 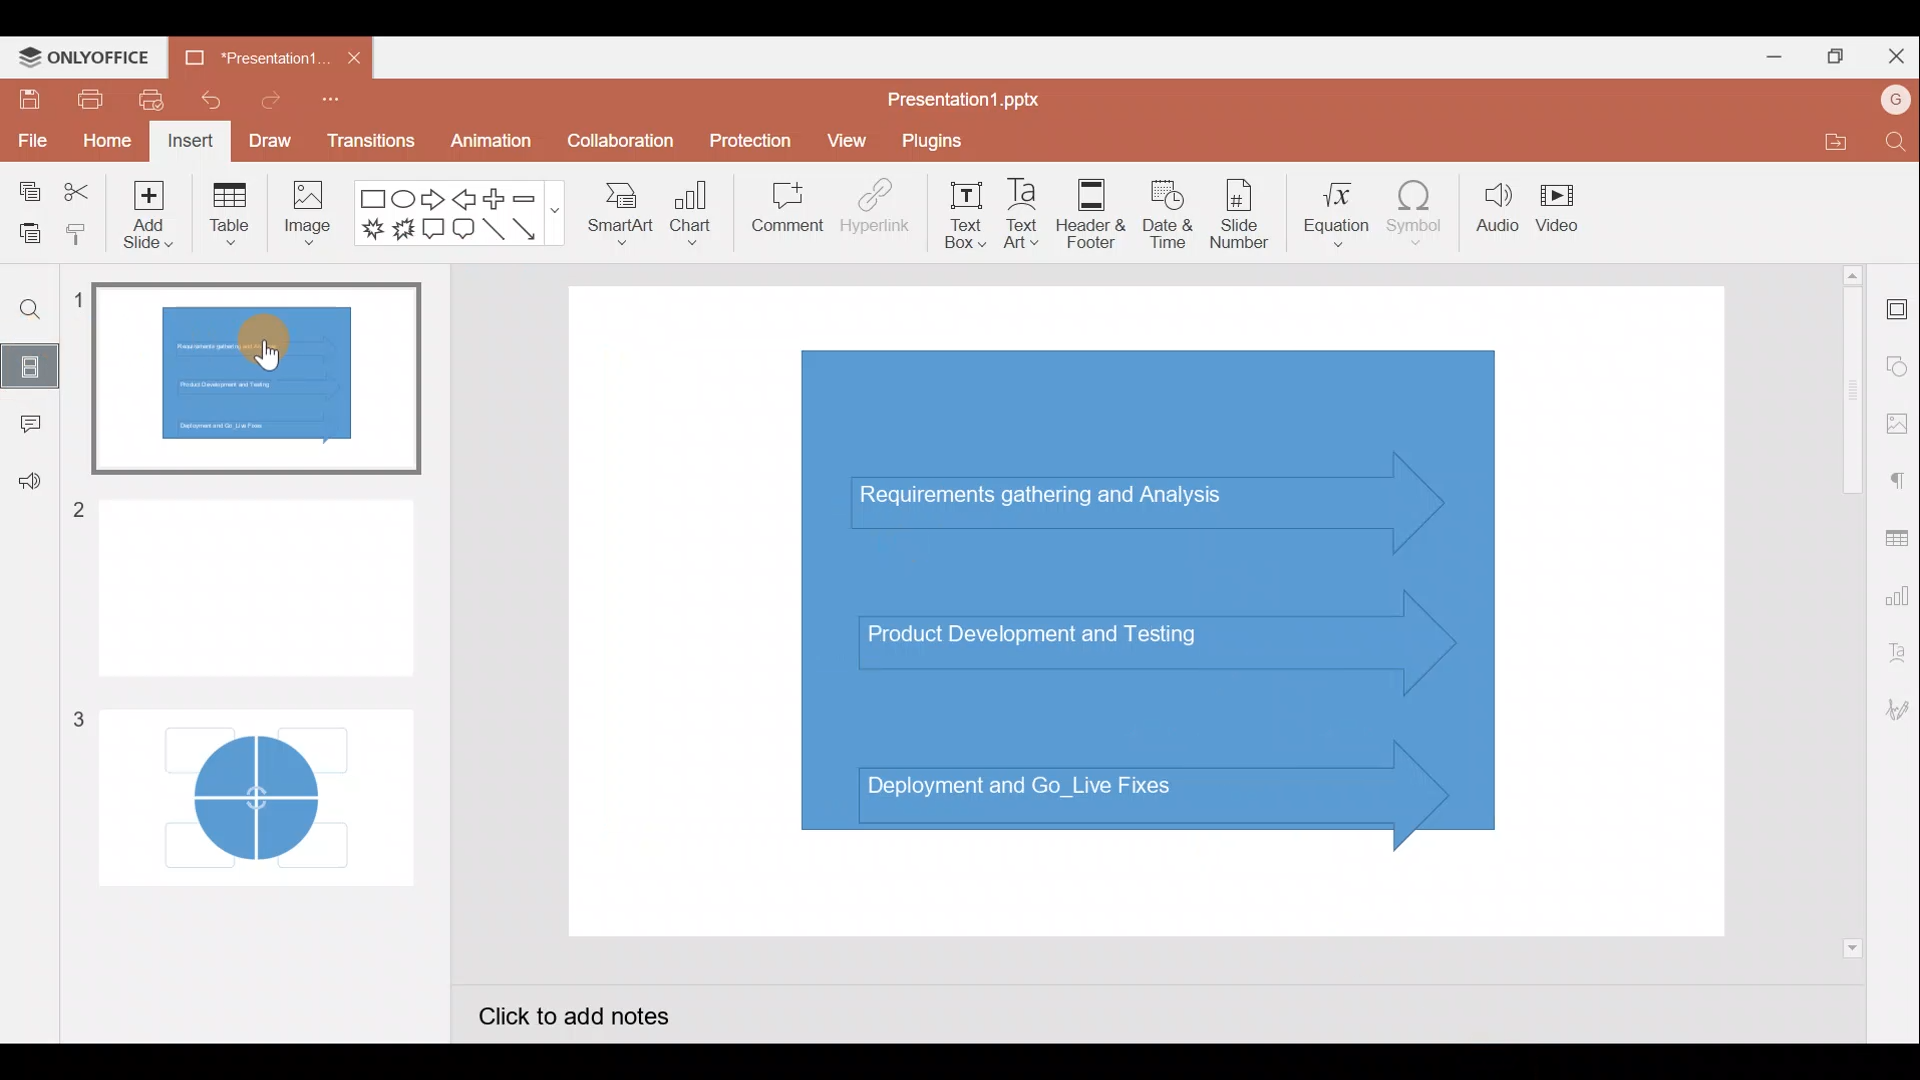 What do you see at coordinates (1154, 612) in the screenshot?
I see `Presentation slide` at bounding box center [1154, 612].